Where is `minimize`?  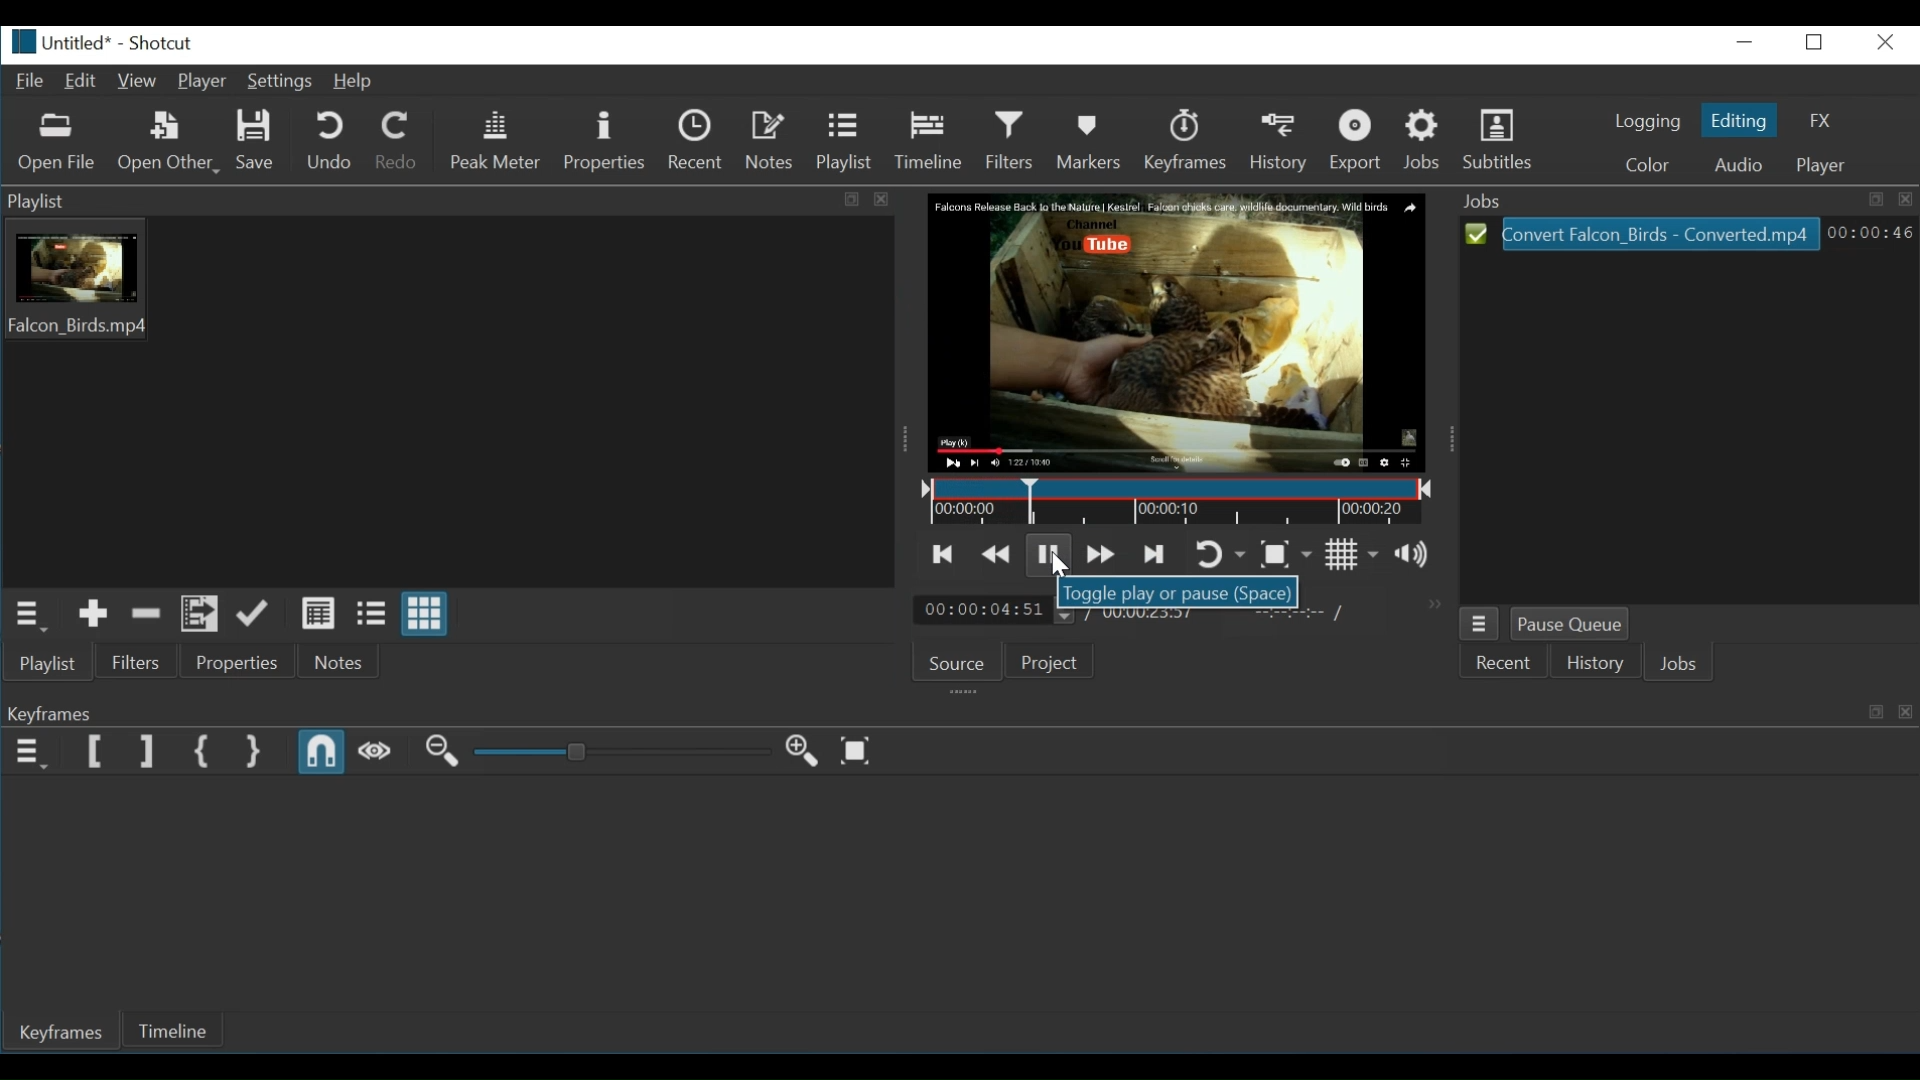
minimize is located at coordinates (1745, 42).